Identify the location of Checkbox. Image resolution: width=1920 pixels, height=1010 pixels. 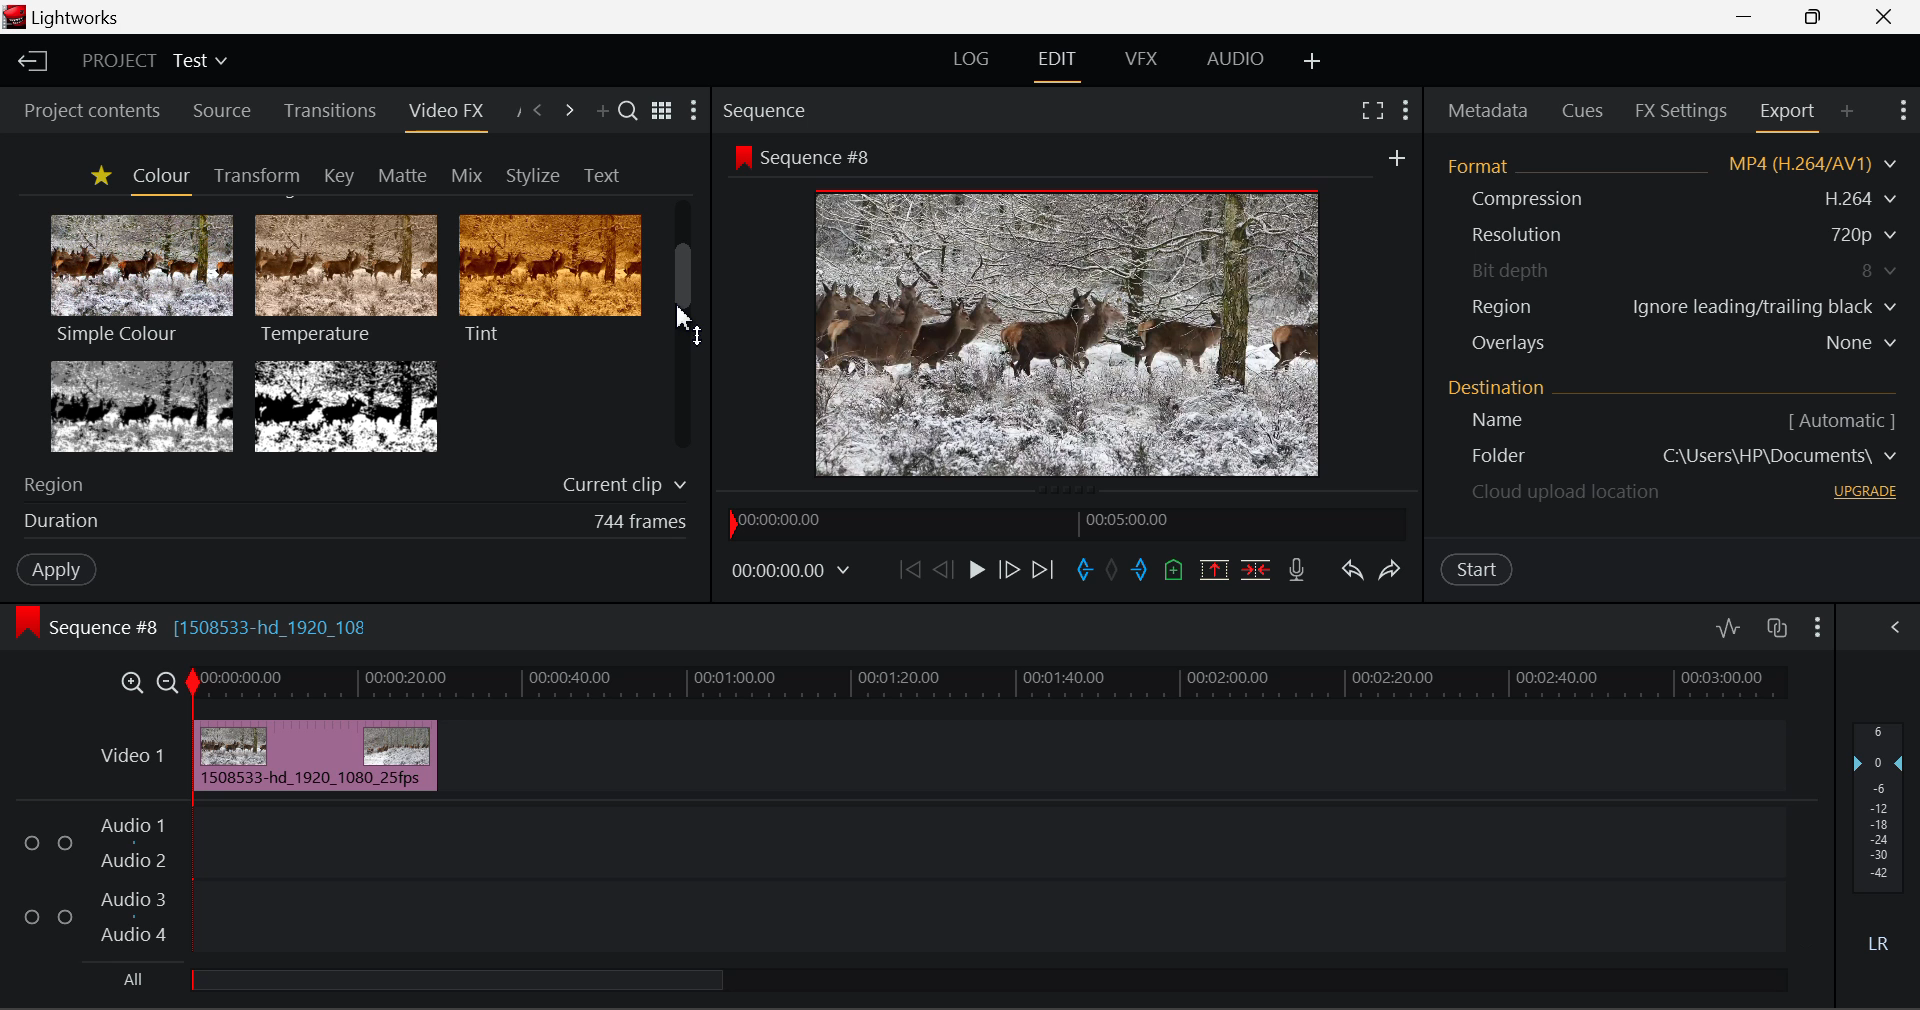
(32, 915).